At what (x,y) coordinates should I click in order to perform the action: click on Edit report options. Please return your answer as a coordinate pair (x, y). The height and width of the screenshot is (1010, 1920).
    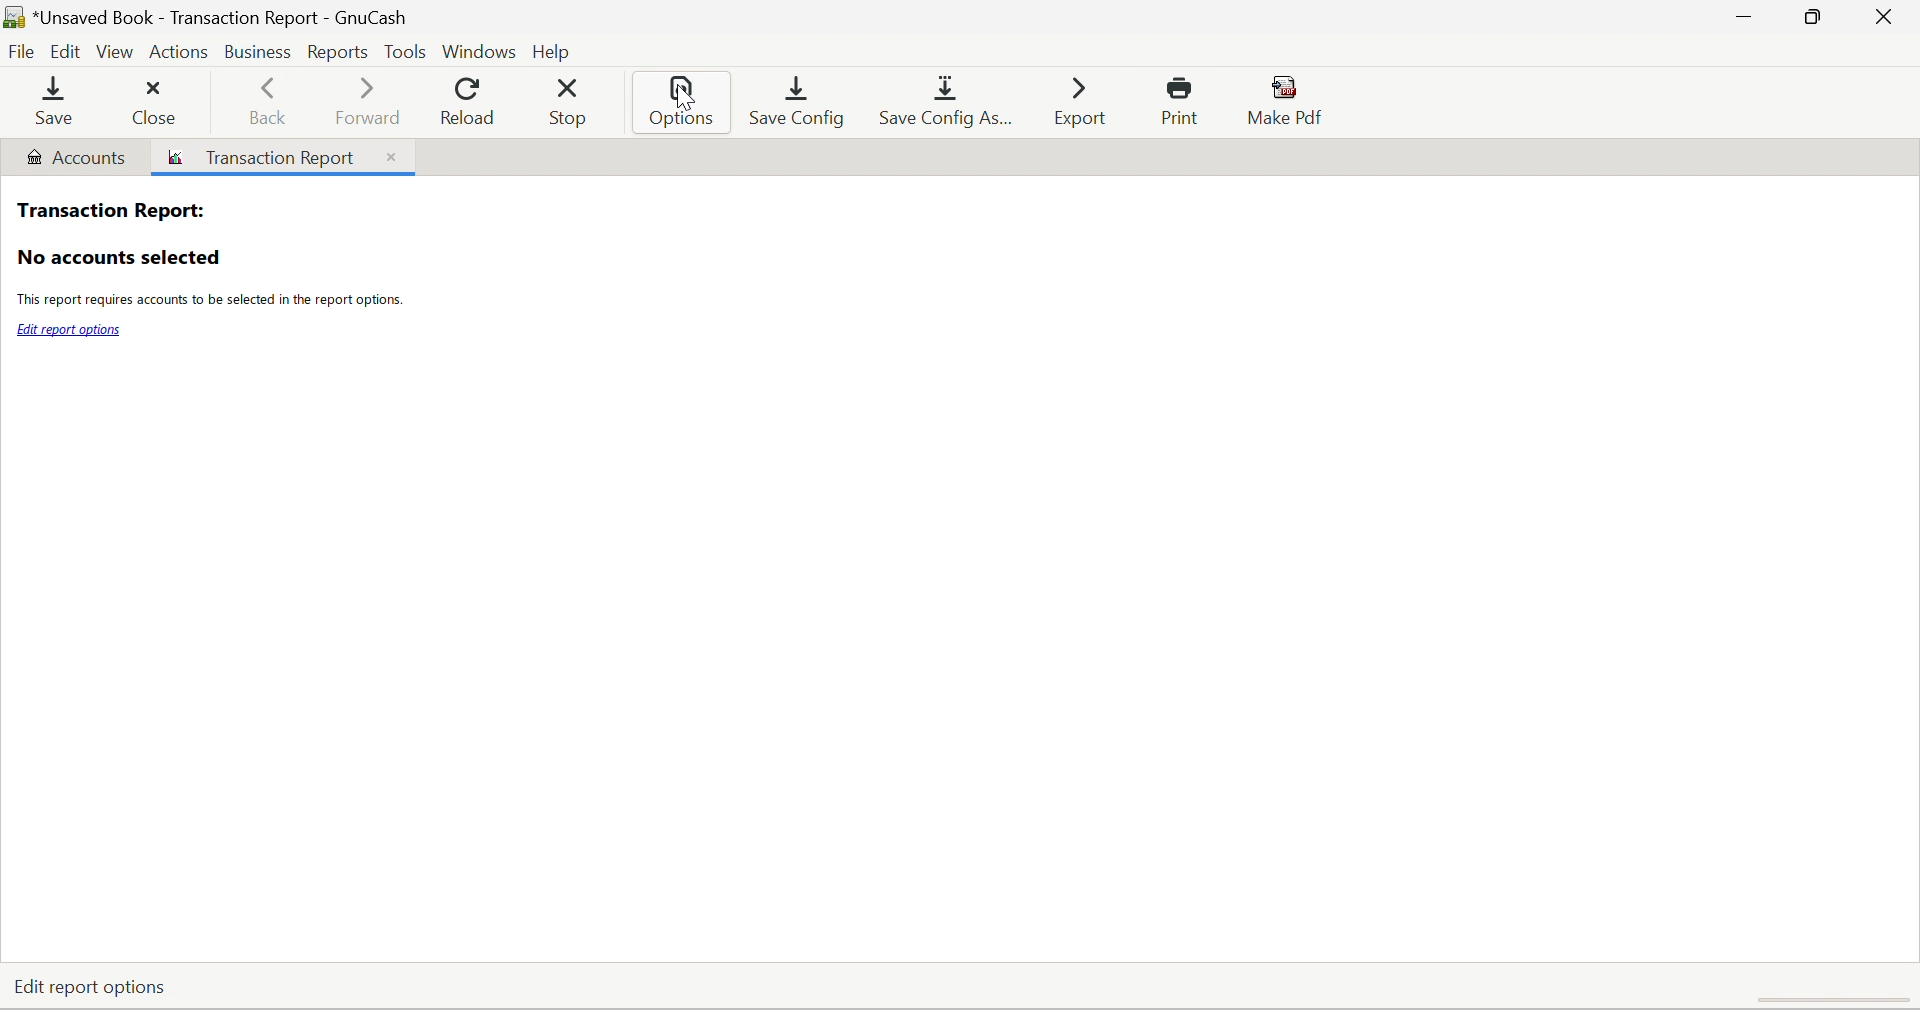
    Looking at the image, I should click on (70, 330).